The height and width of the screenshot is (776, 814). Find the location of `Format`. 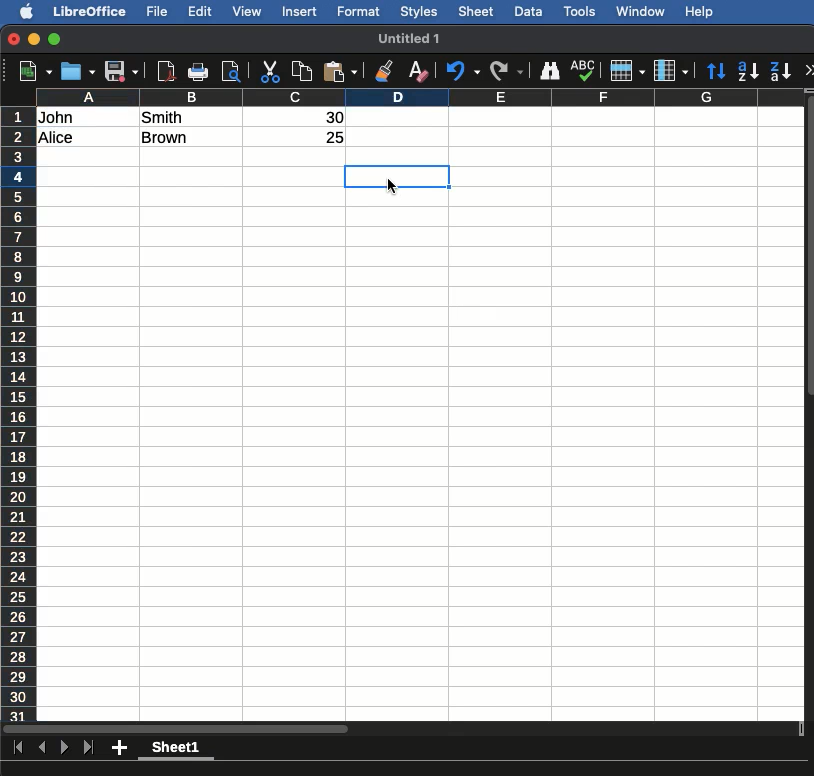

Format is located at coordinates (360, 13).